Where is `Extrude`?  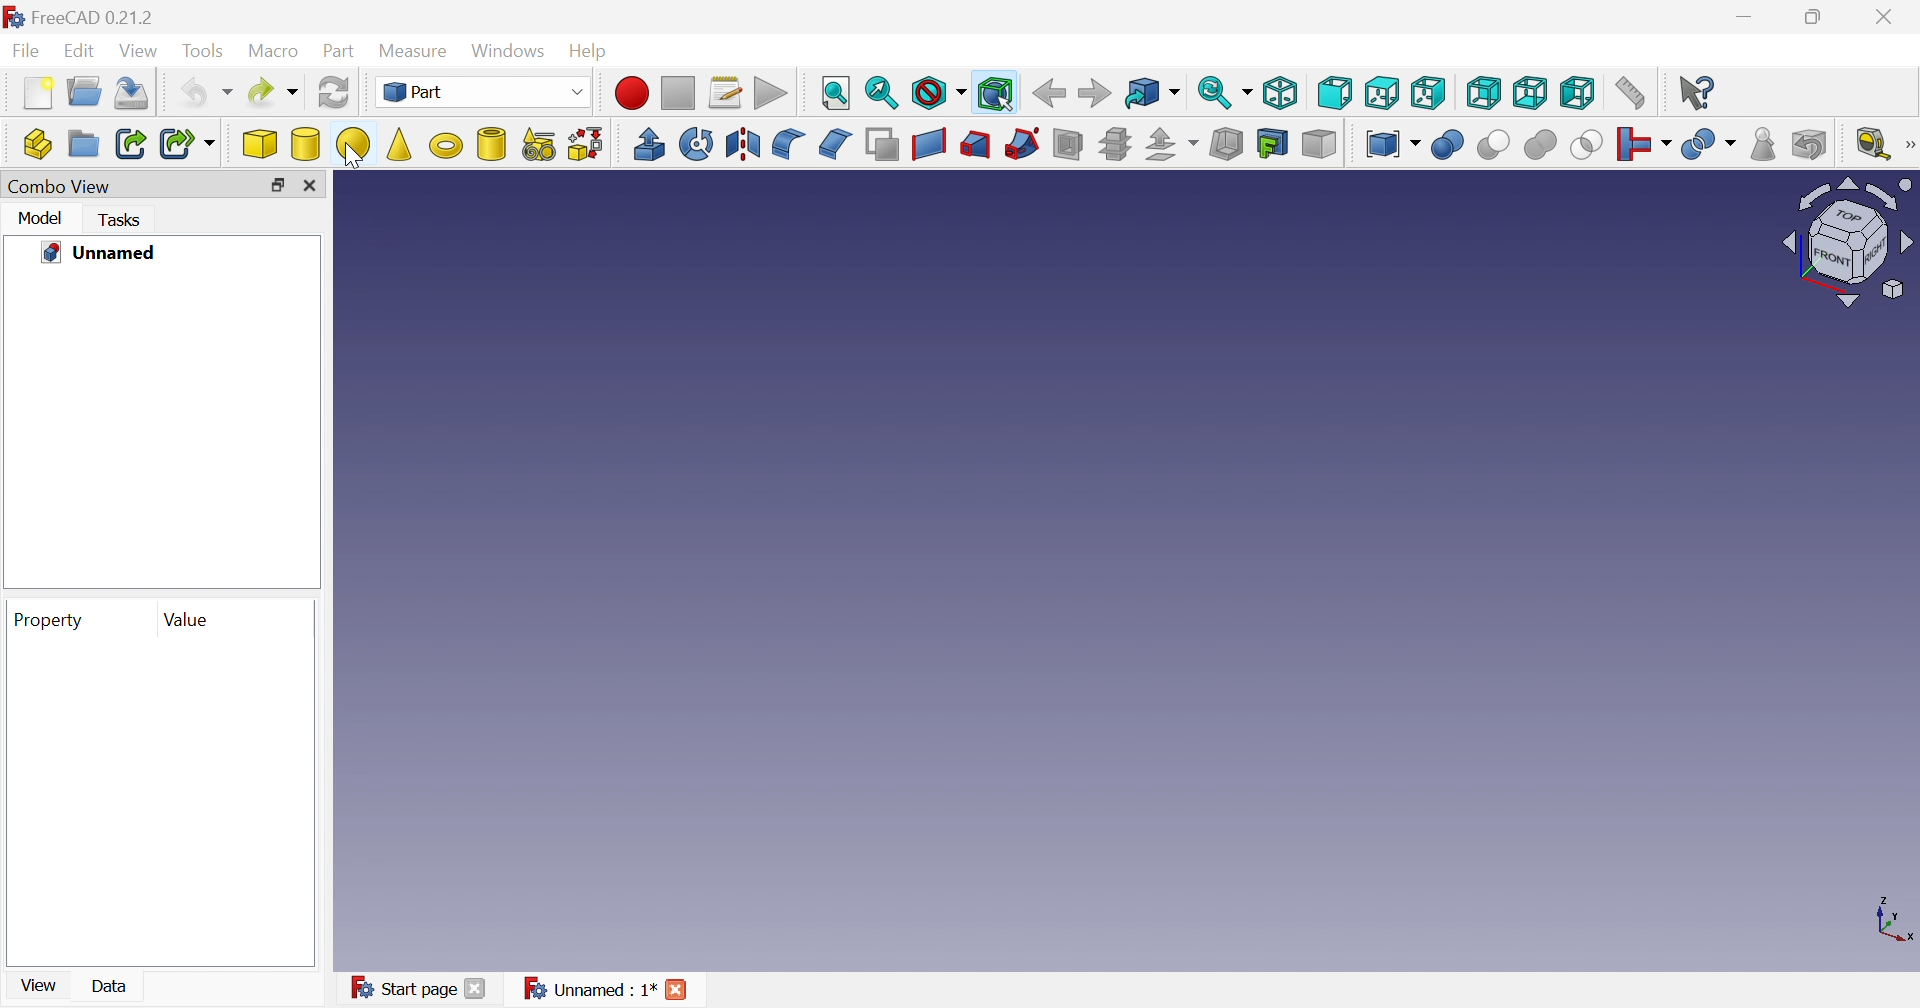 Extrude is located at coordinates (648, 143).